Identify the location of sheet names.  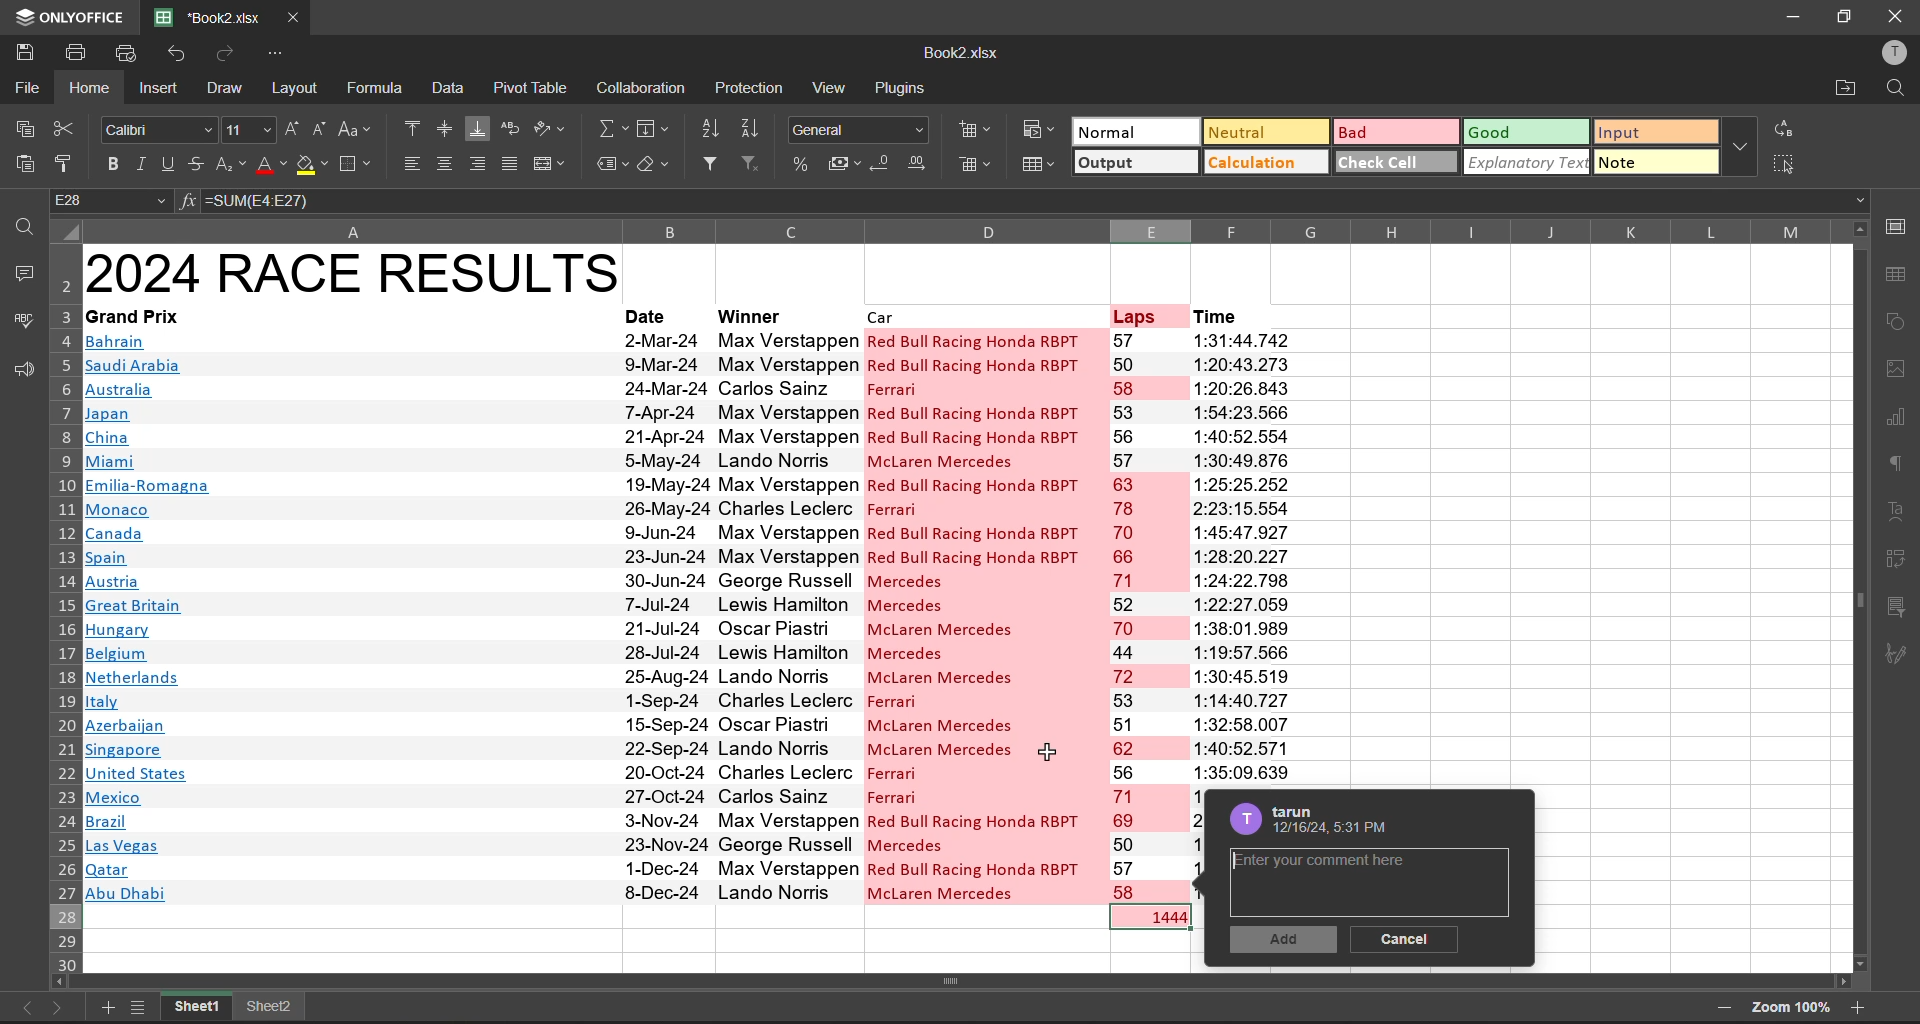
(271, 1008).